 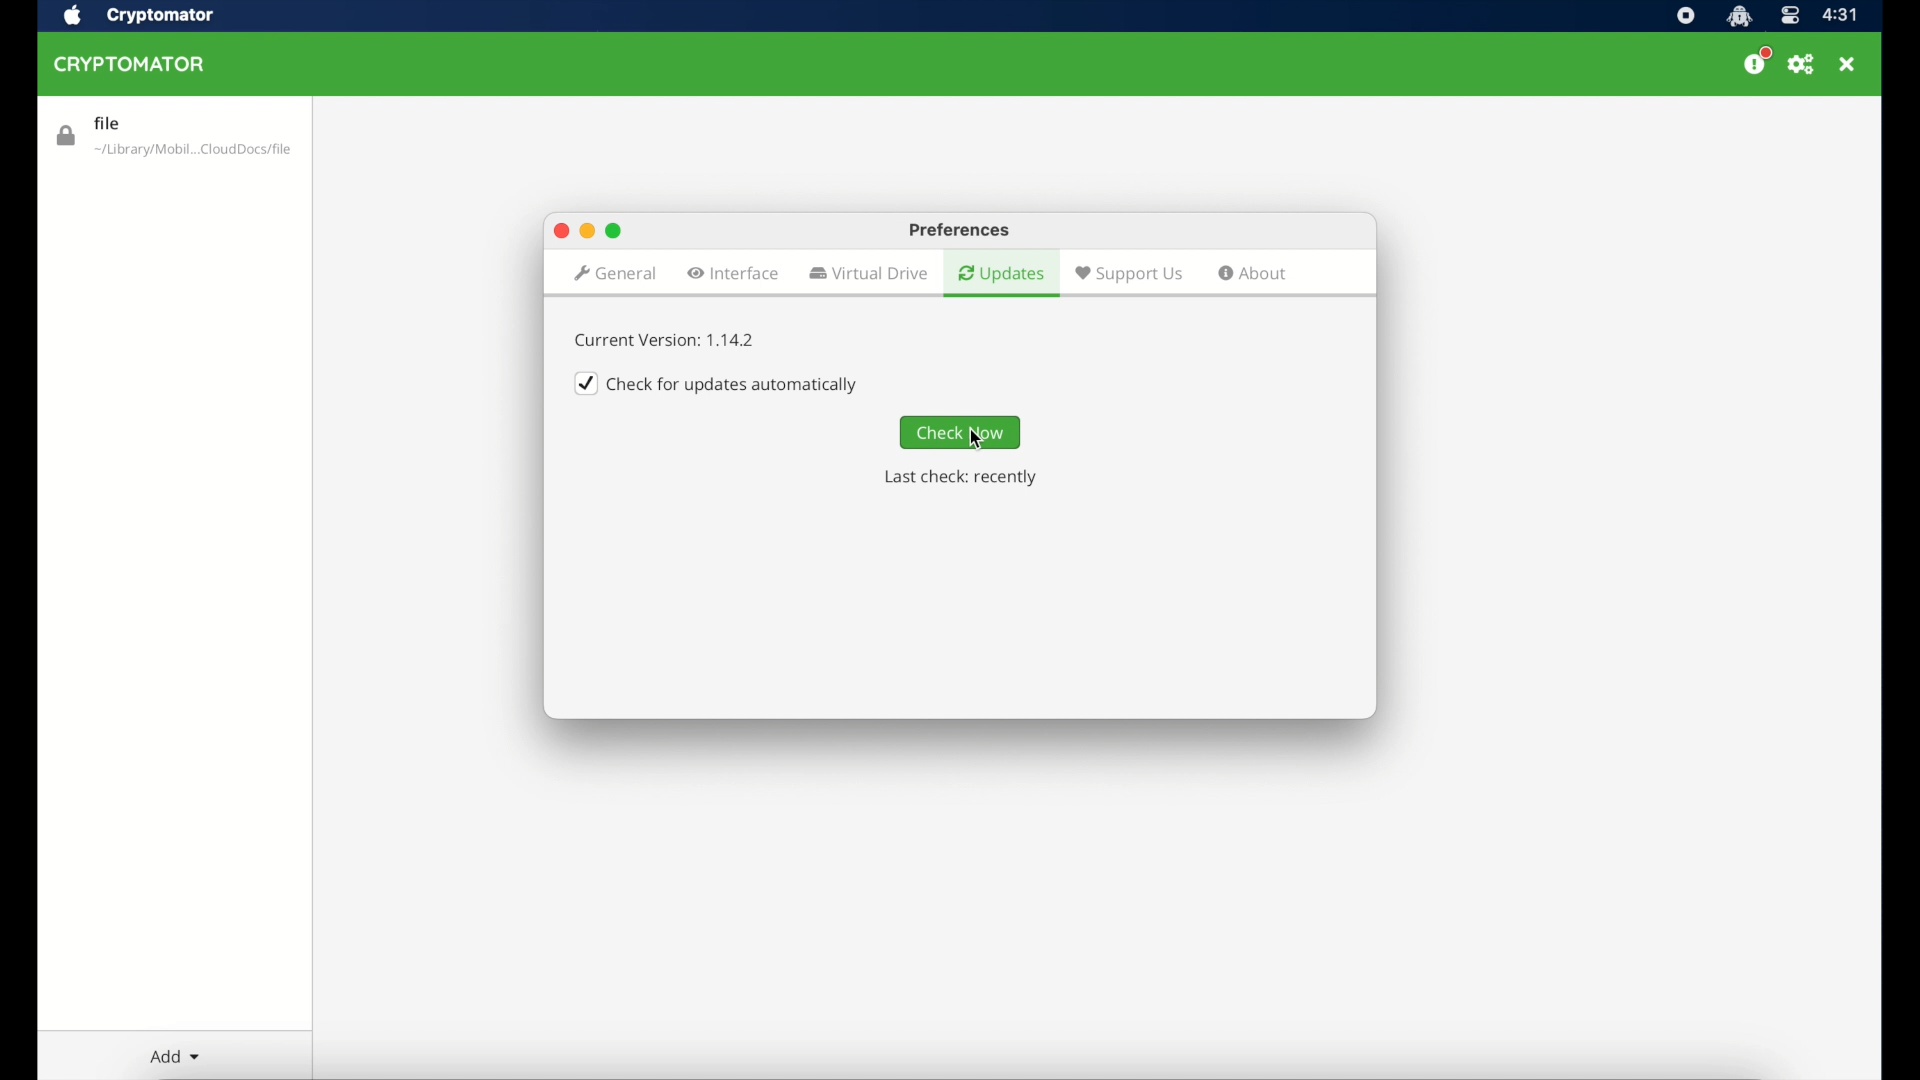 I want to click on cursor, so click(x=983, y=439).